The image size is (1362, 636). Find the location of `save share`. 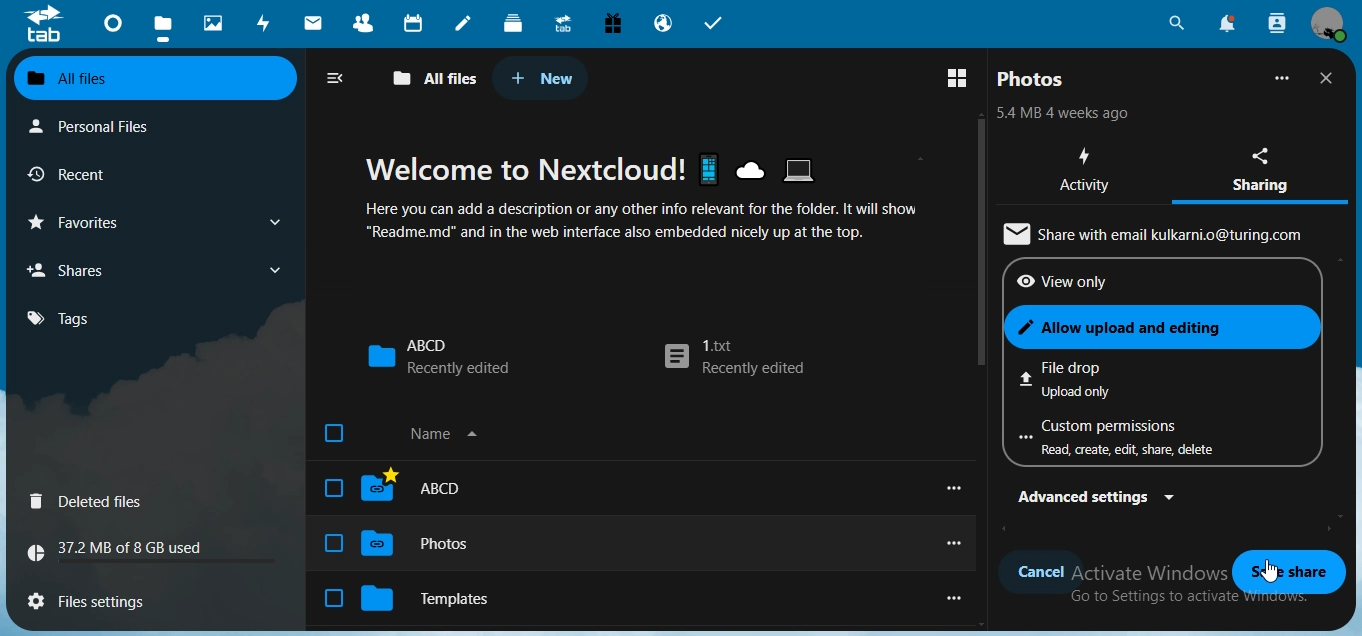

save share is located at coordinates (1285, 571).